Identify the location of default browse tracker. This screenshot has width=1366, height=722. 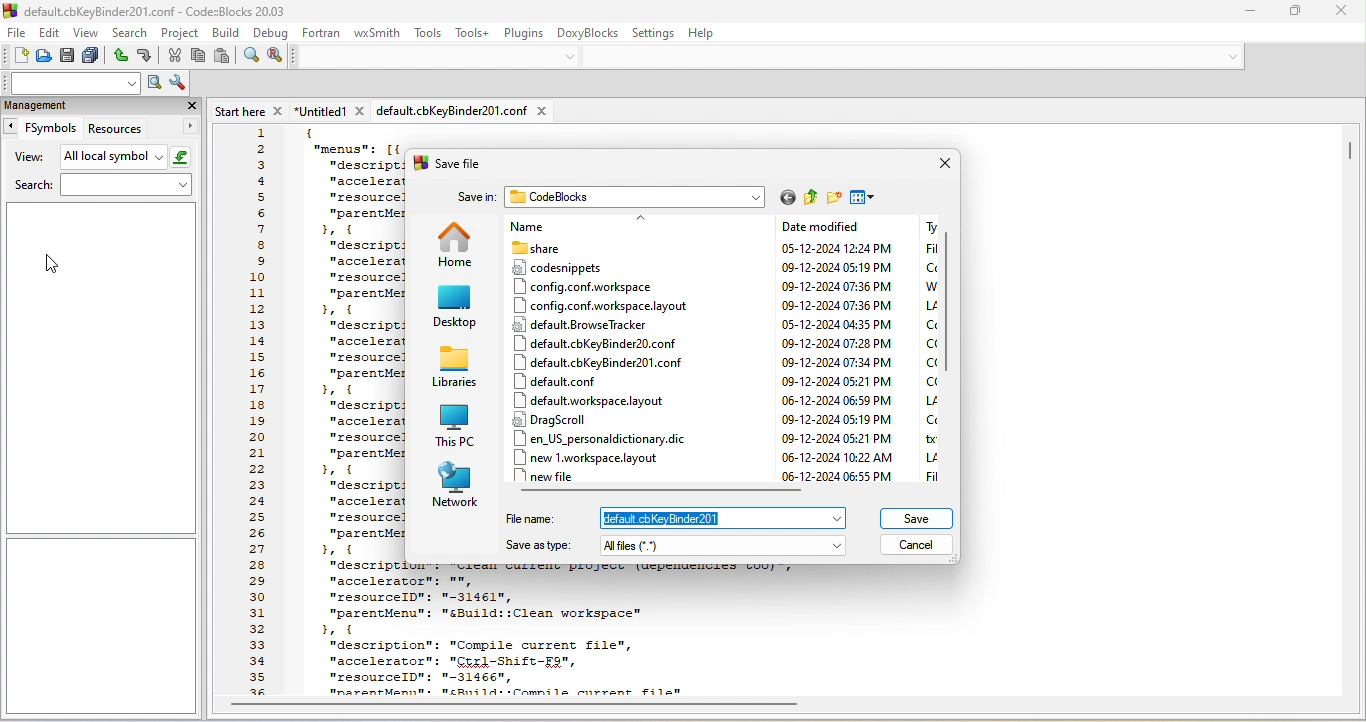
(587, 324).